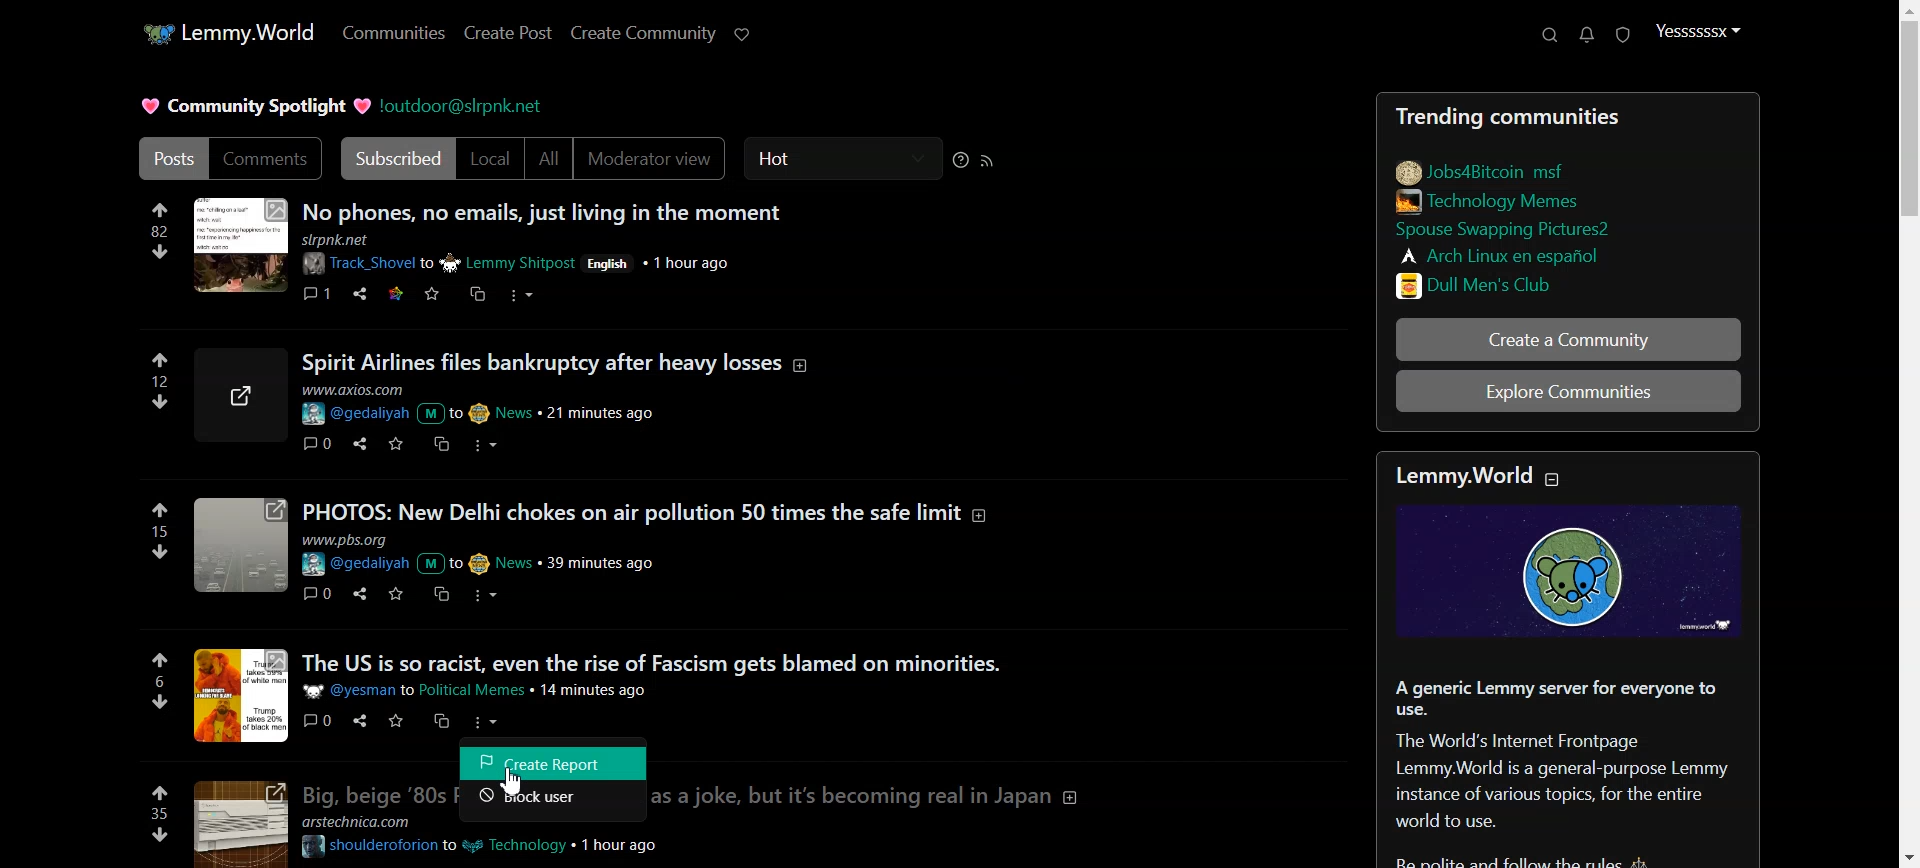 The height and width of the screenshot is (868, 1920). I want to click on comments, so click(314, 443).